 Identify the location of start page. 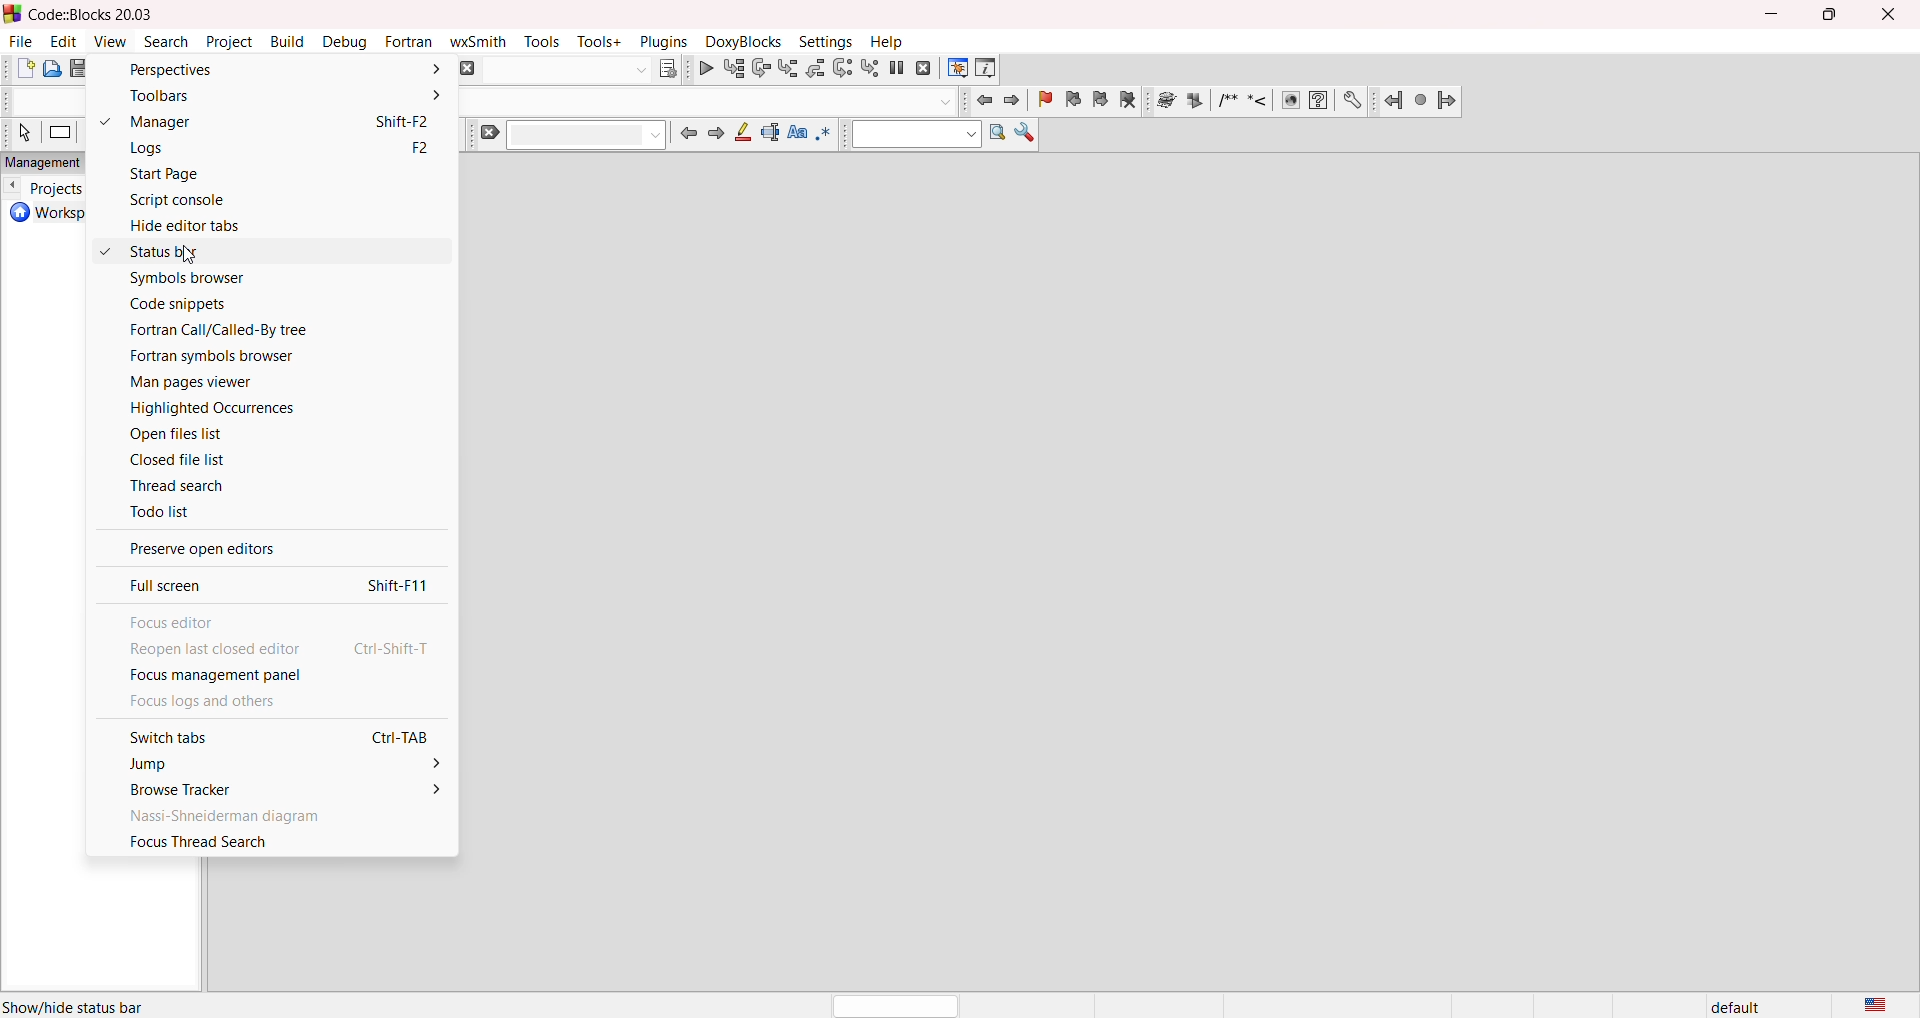
(254, 173).